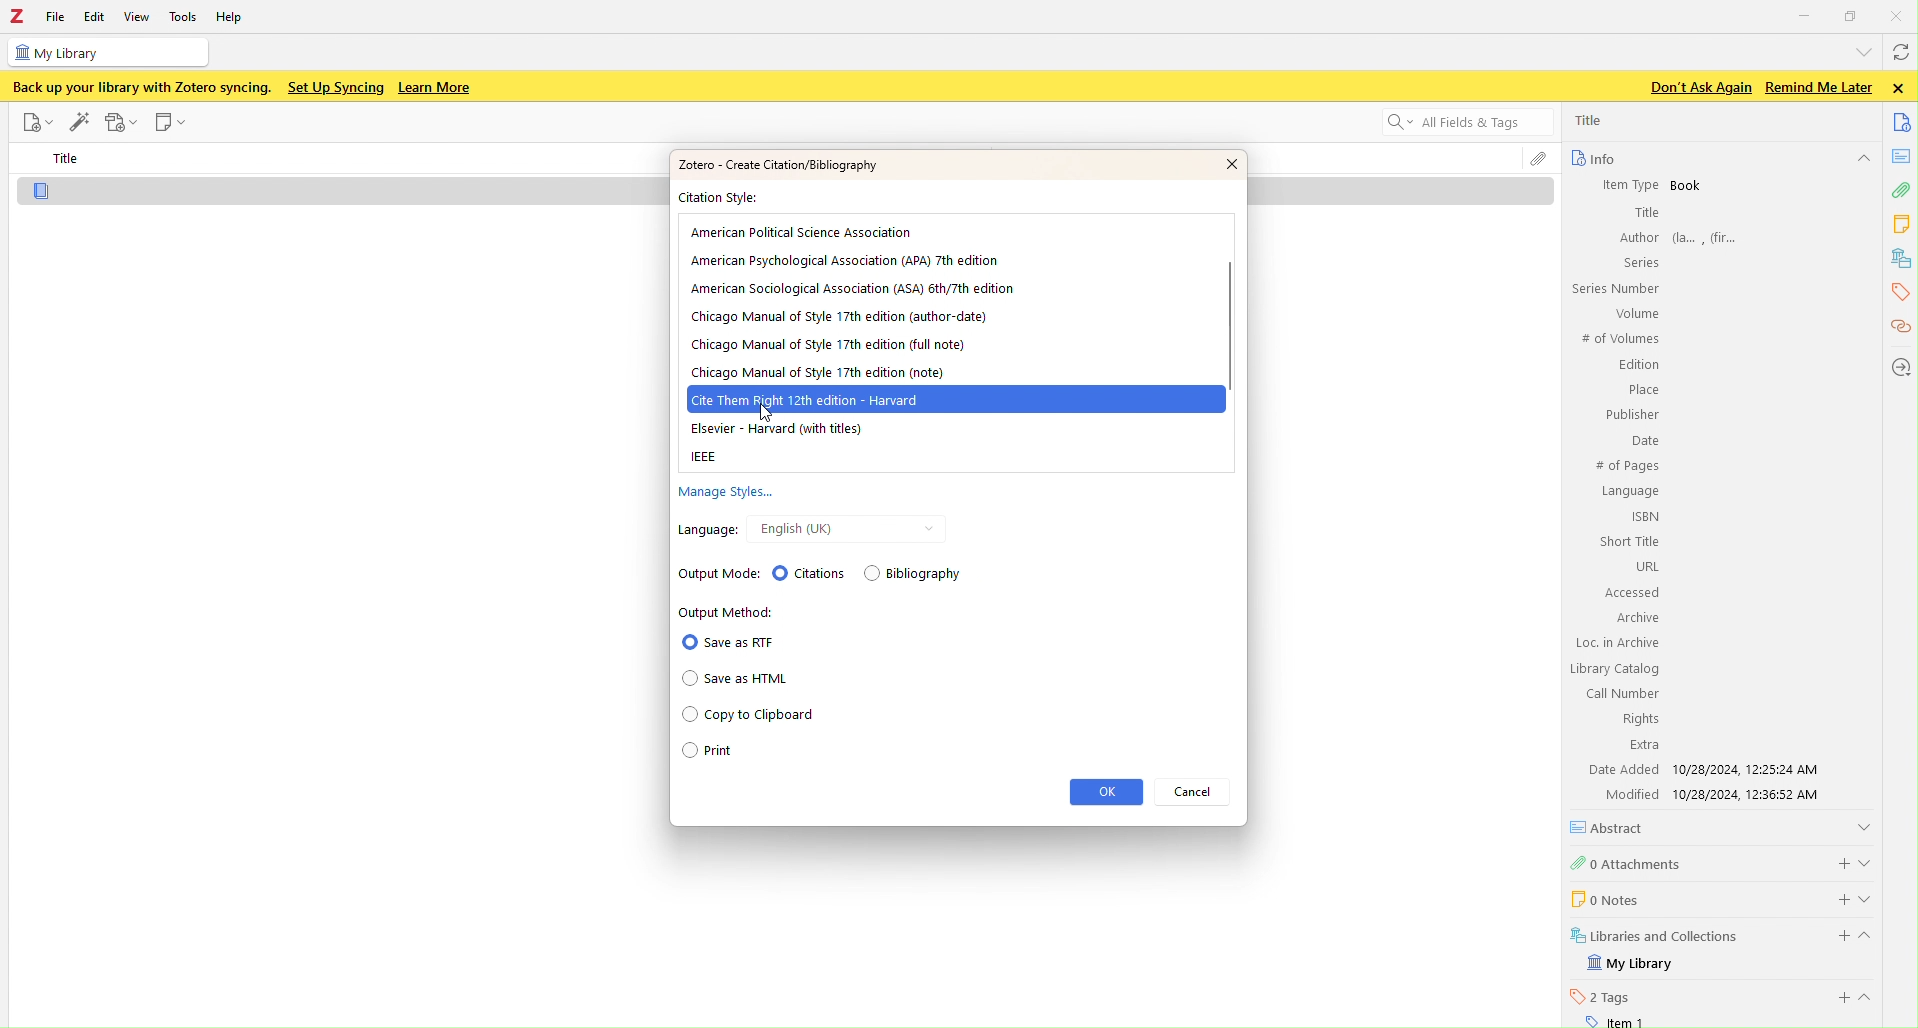  Describe the element at coordinates (704, 529) in the screenshot. I see `Language:` at that location.